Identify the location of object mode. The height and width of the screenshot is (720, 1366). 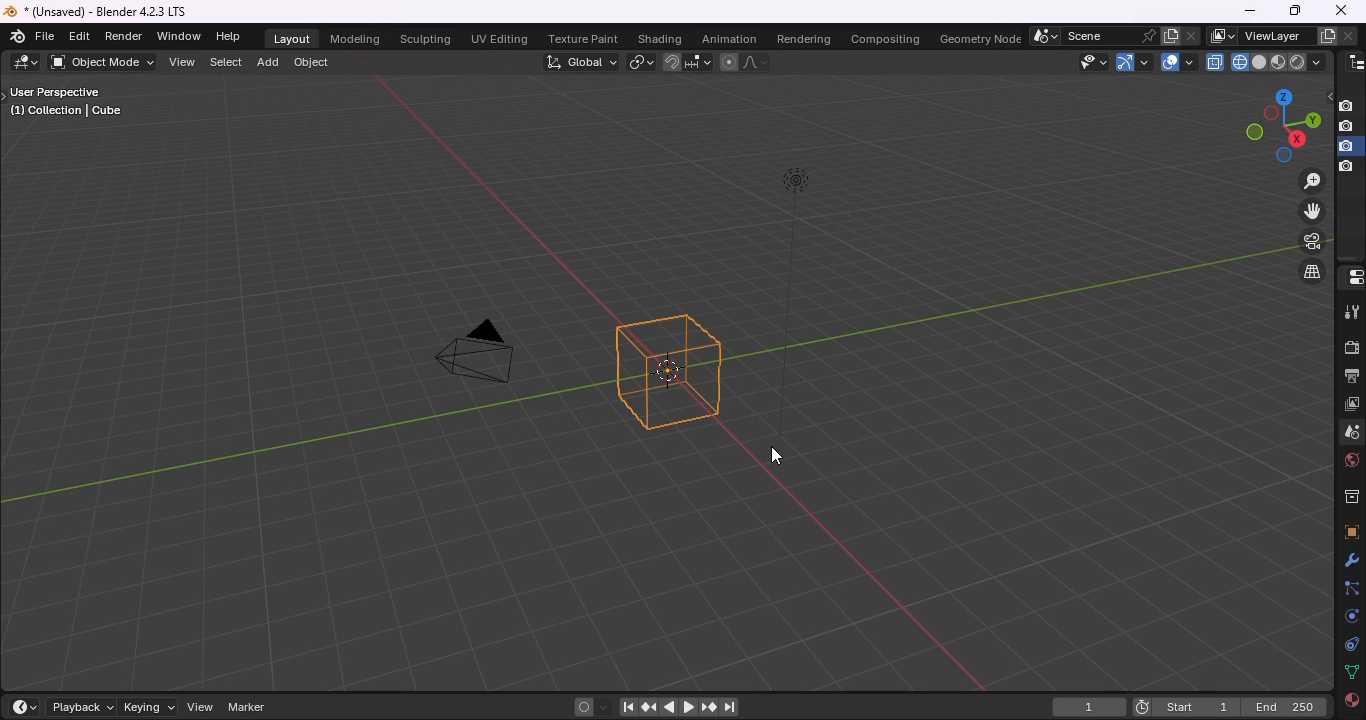
(102, 62).